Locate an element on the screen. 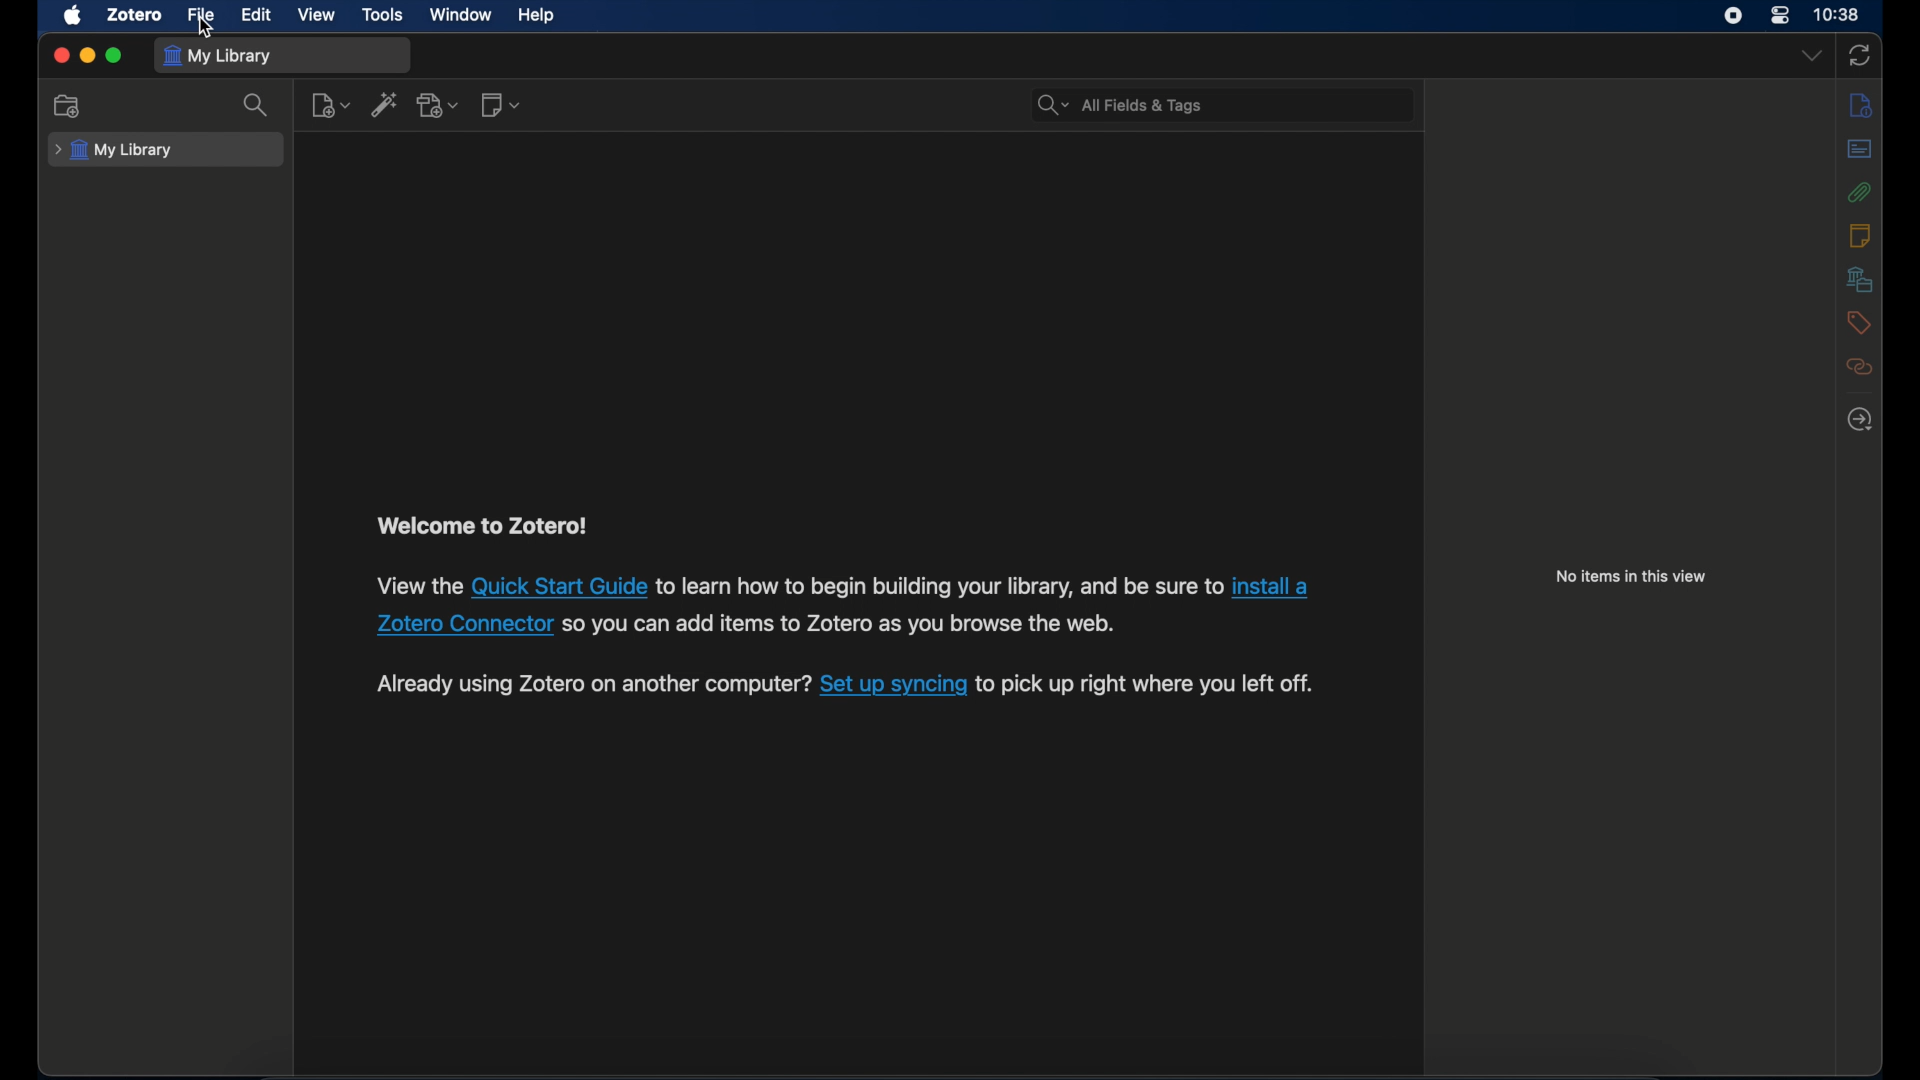 The image size is (1920, 1080). new item is located at coordinates (331, 105).